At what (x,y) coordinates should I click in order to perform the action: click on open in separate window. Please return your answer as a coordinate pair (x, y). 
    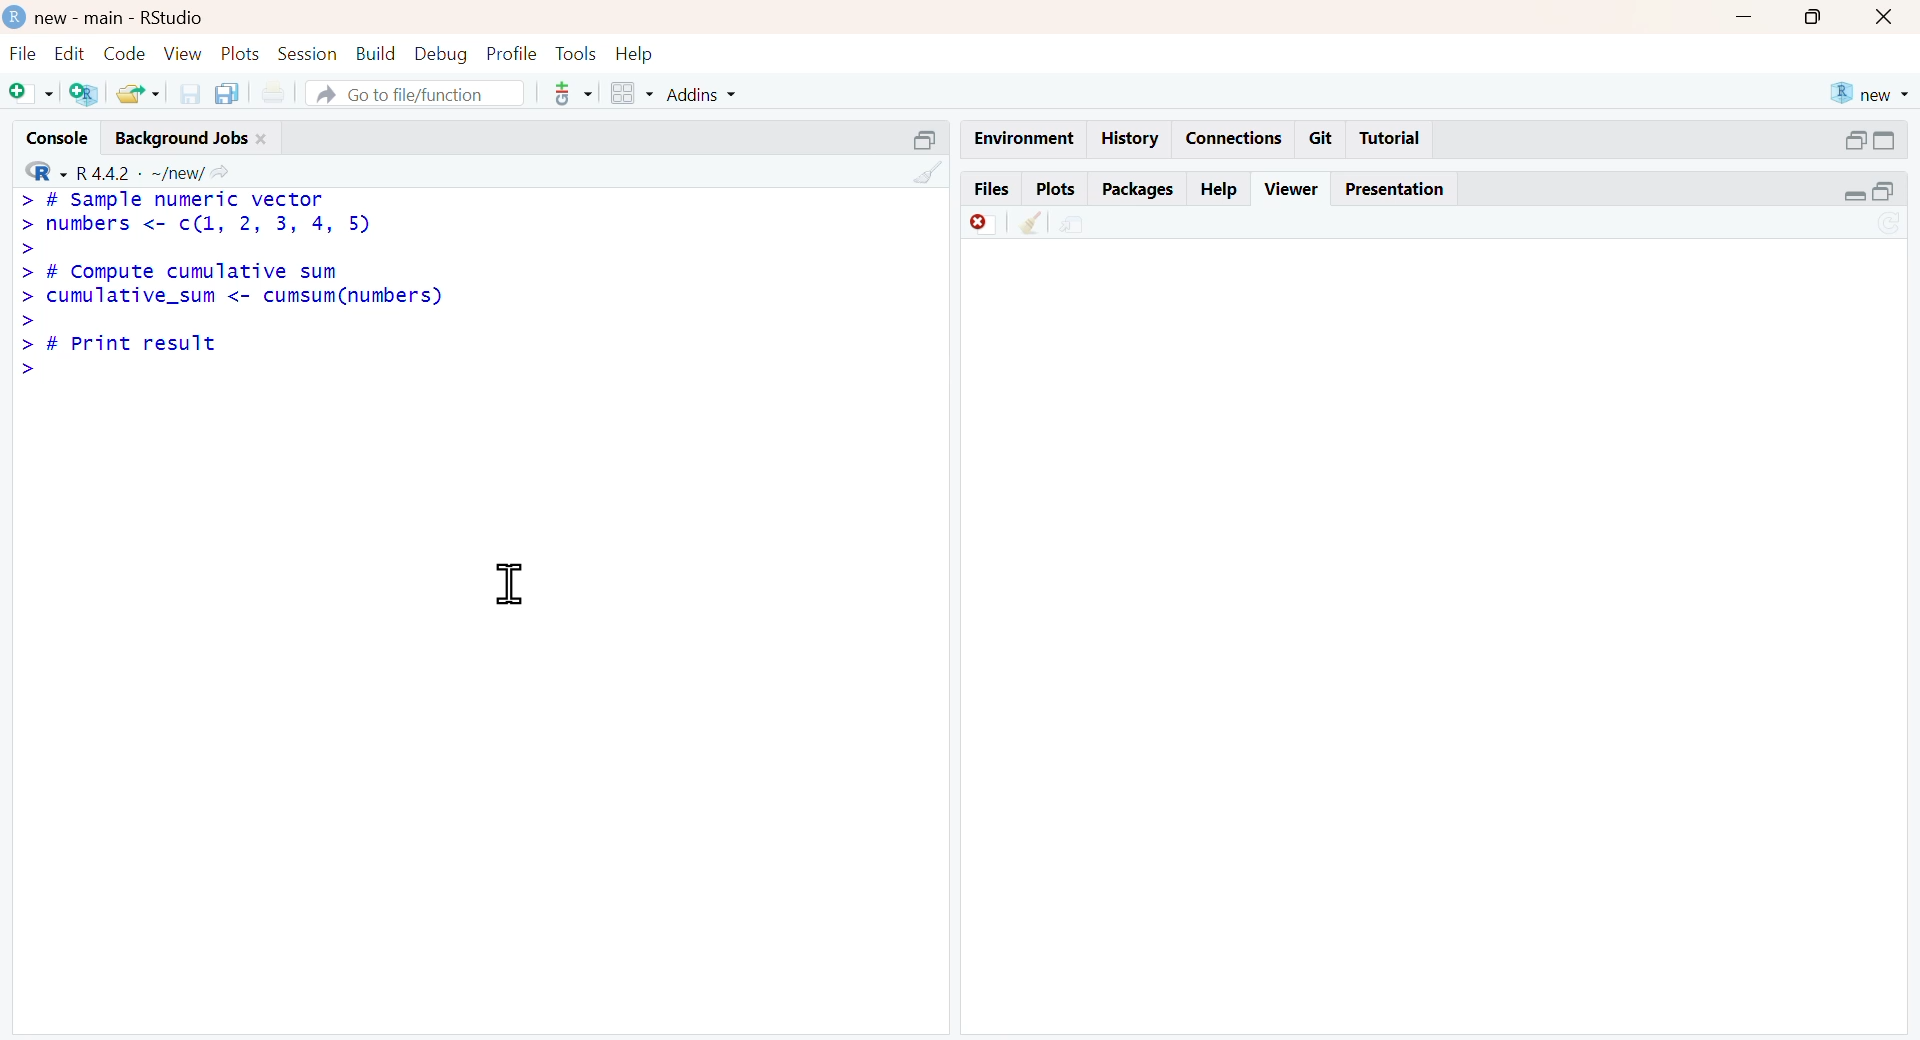
    Looking at the image, I should click on (1883, 192).